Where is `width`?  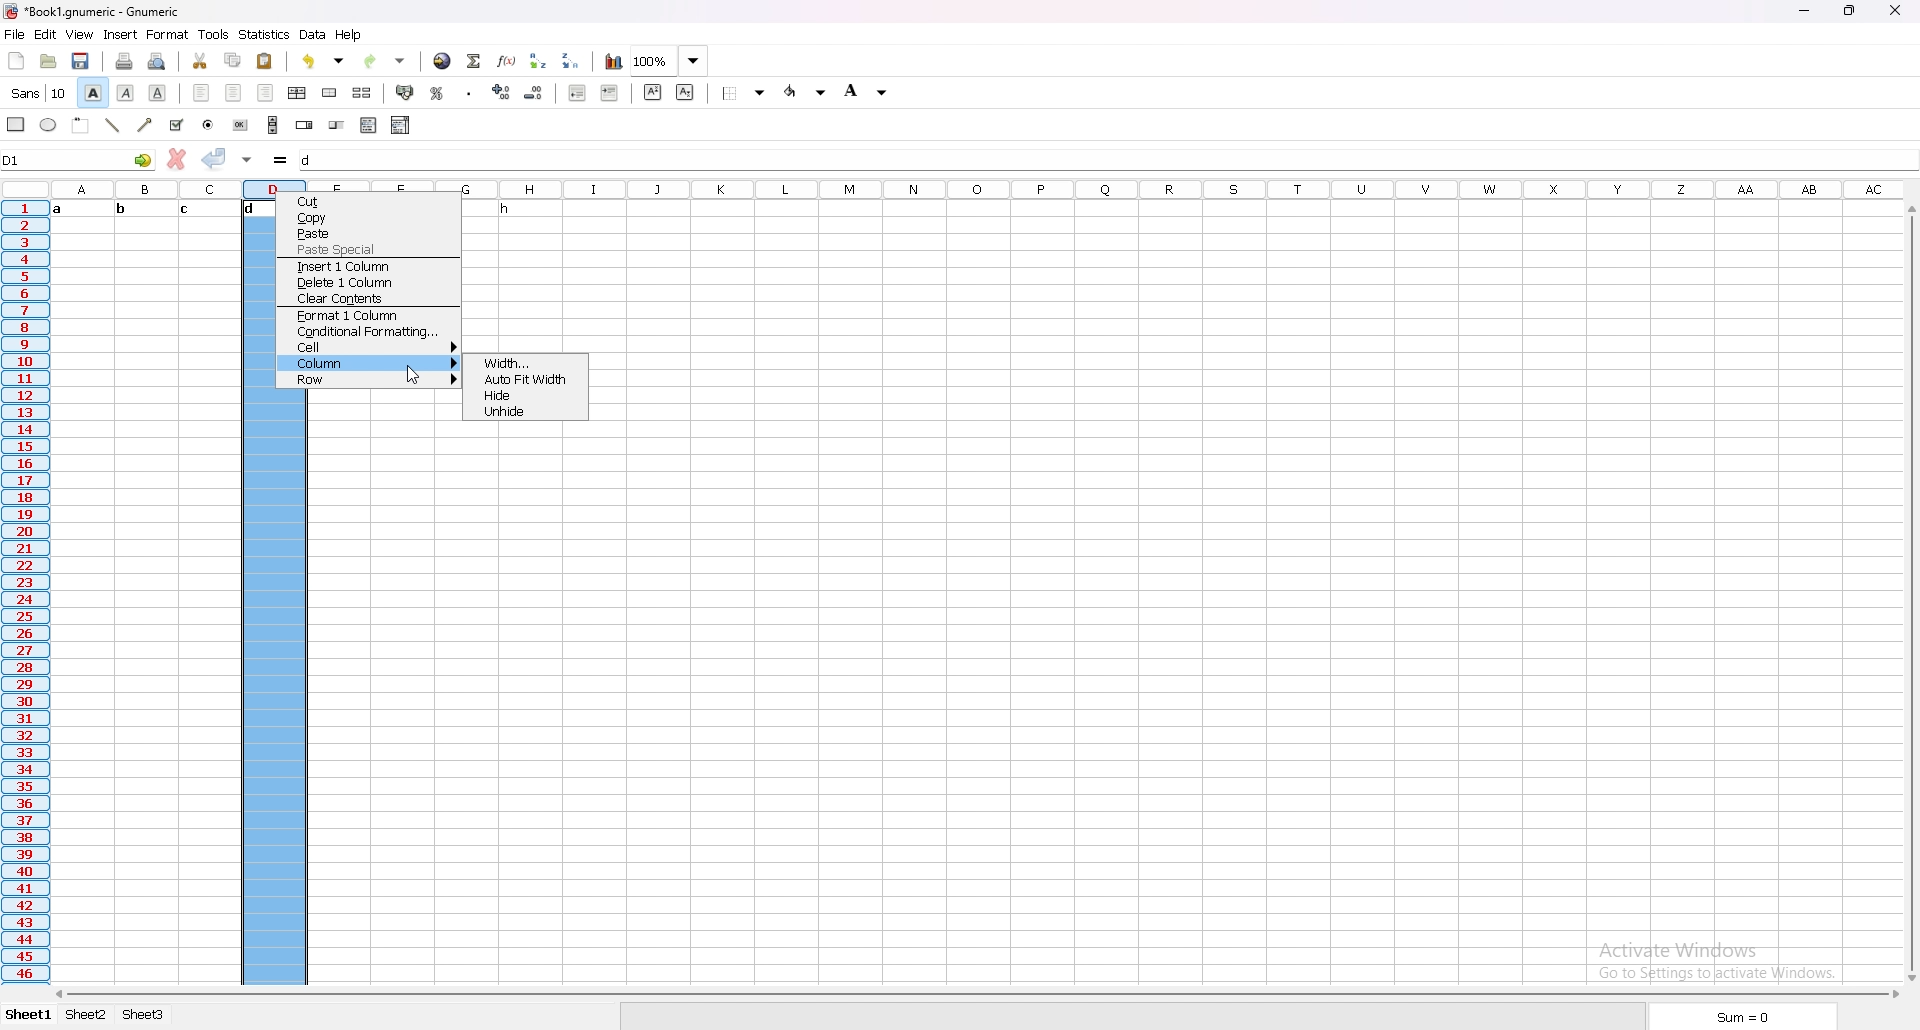
width is located at coordinates (526, 363).